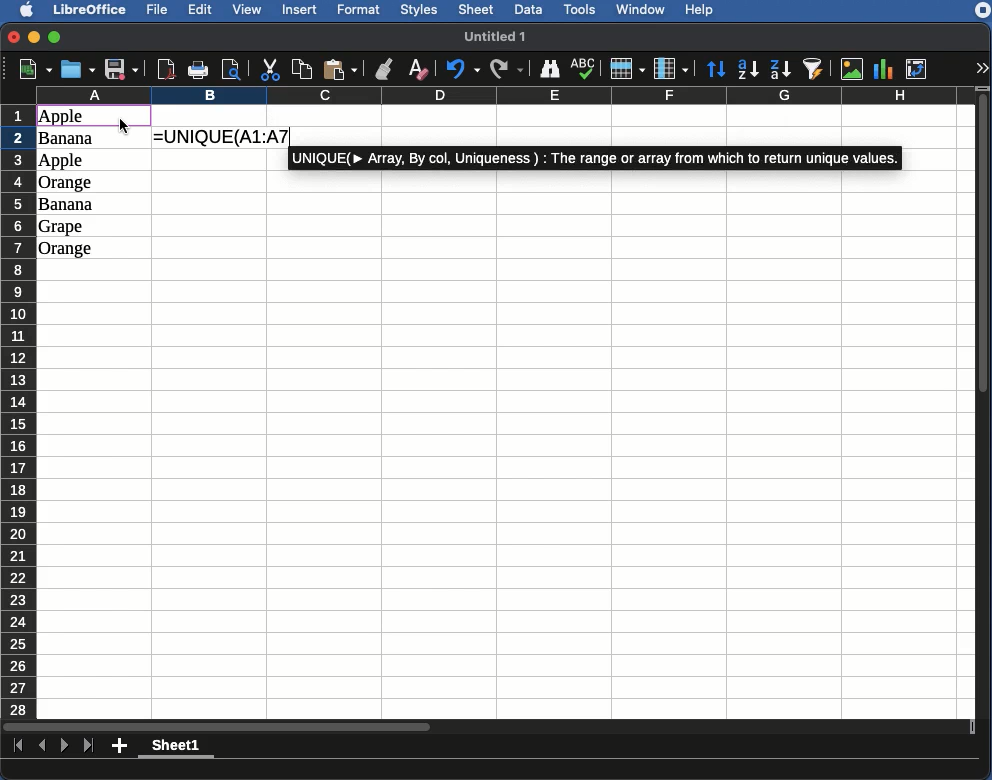 The width and height of the screenshot is (992, 780). I want to click on First sheet, so click(15, 746).